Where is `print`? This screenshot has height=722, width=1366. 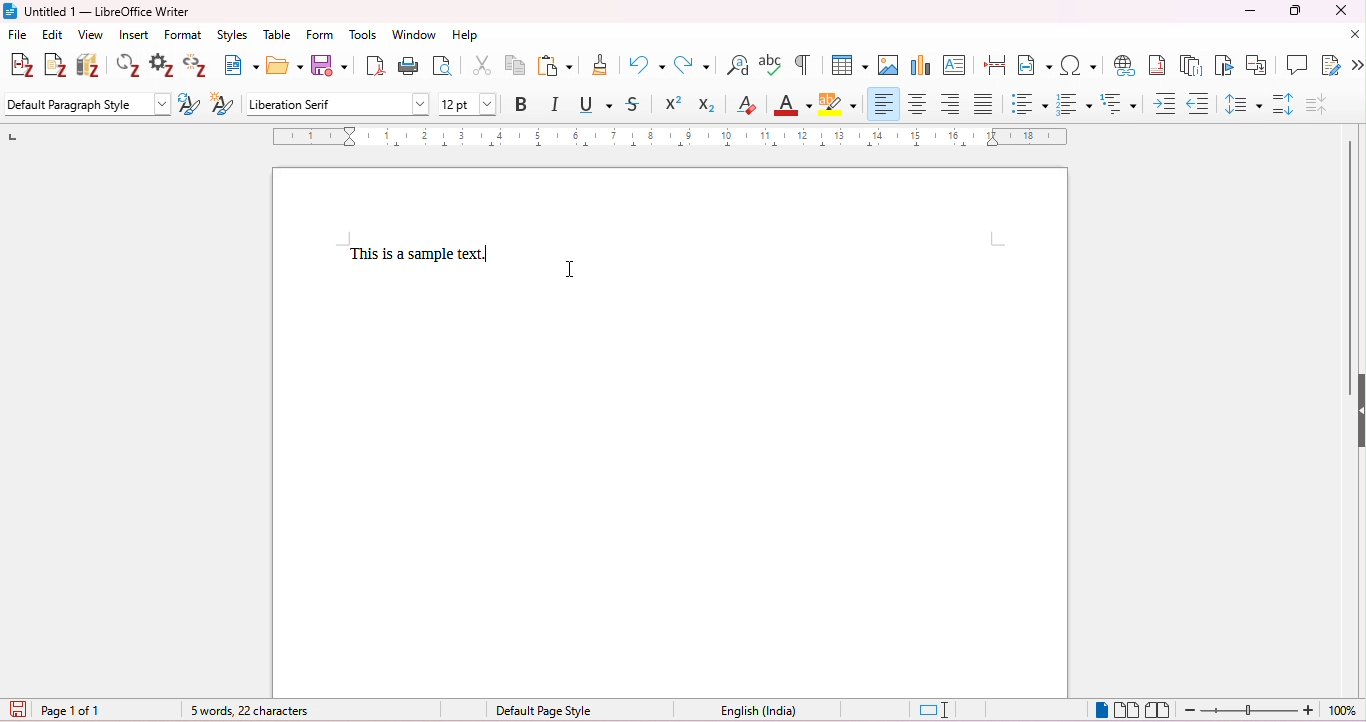 print is located at coordinates (408, 67).